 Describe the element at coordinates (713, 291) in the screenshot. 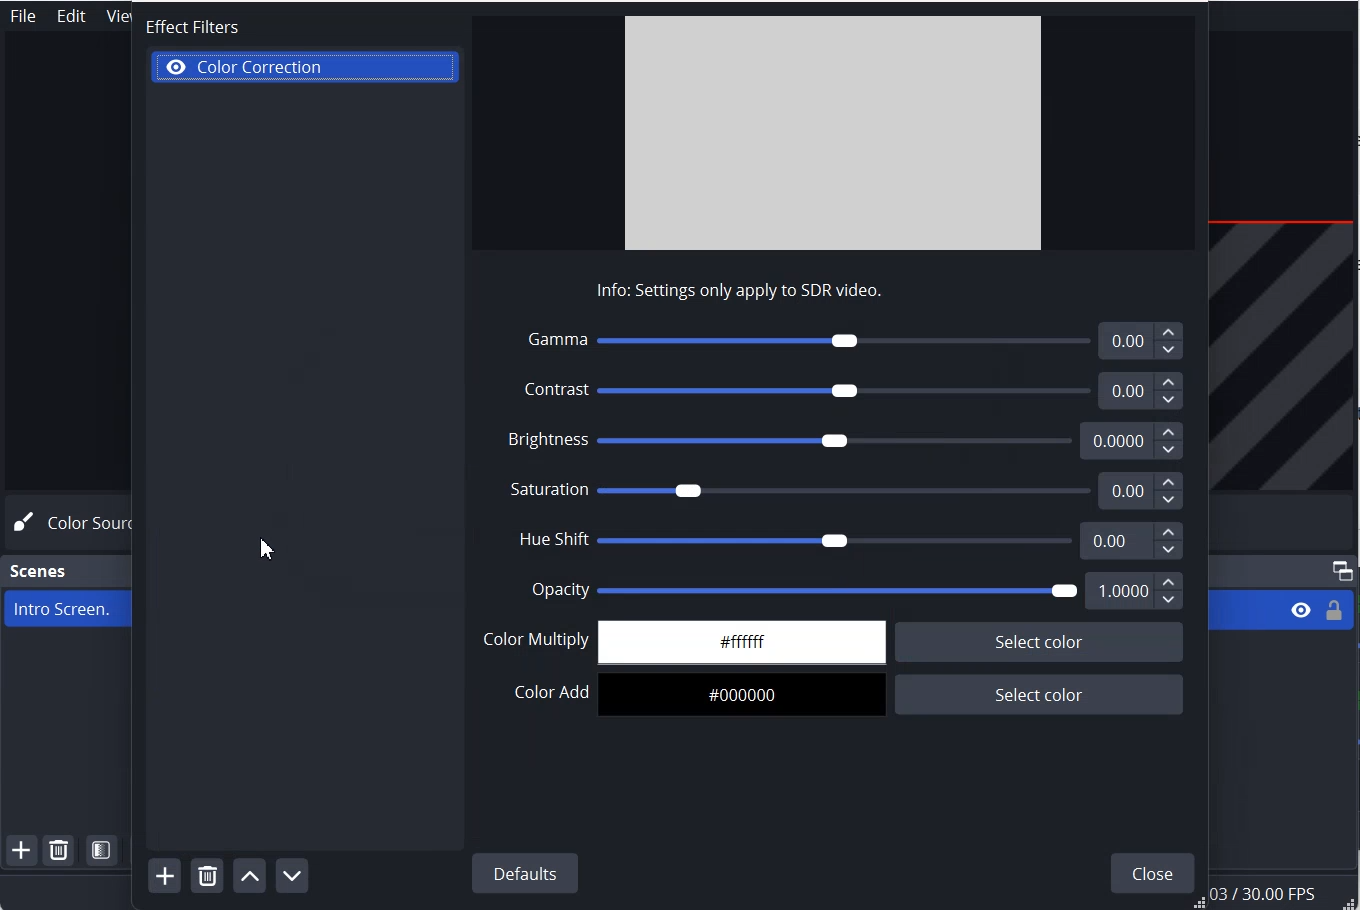

I see `Text` at that location.